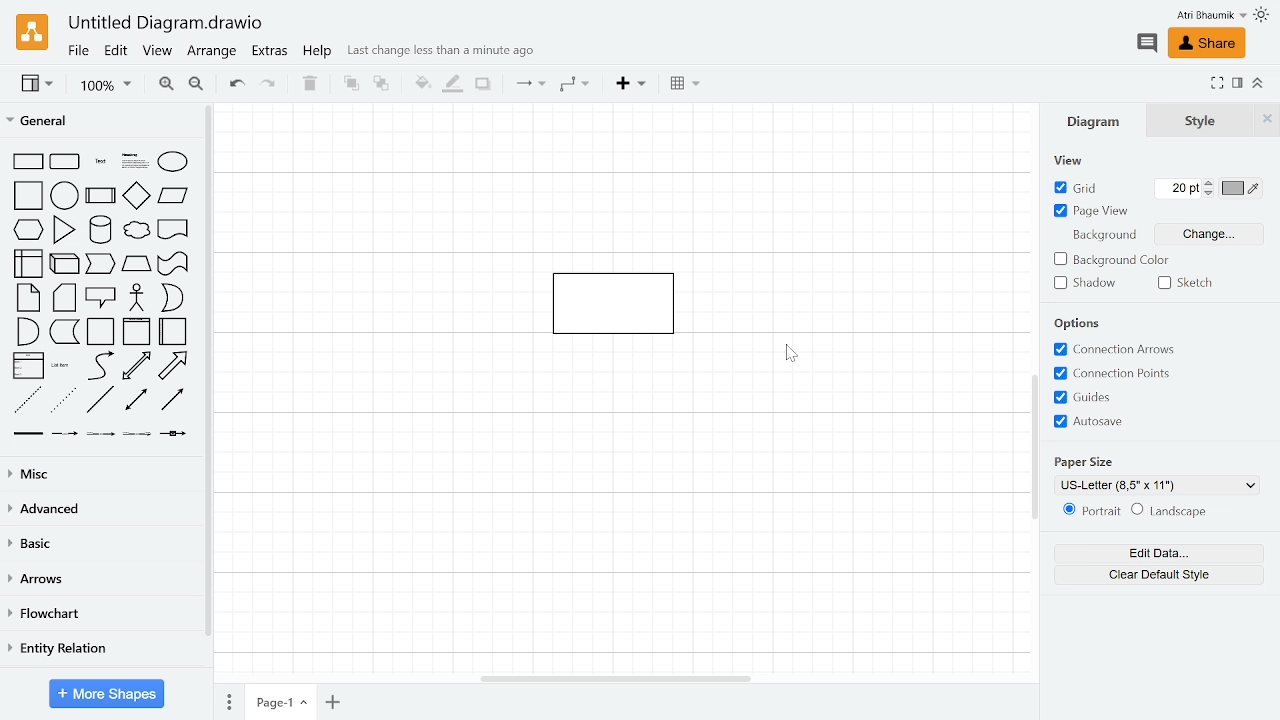 The width and height of the screenshot is (1280, 720). I want to click on Zoom, so click(109, 87).